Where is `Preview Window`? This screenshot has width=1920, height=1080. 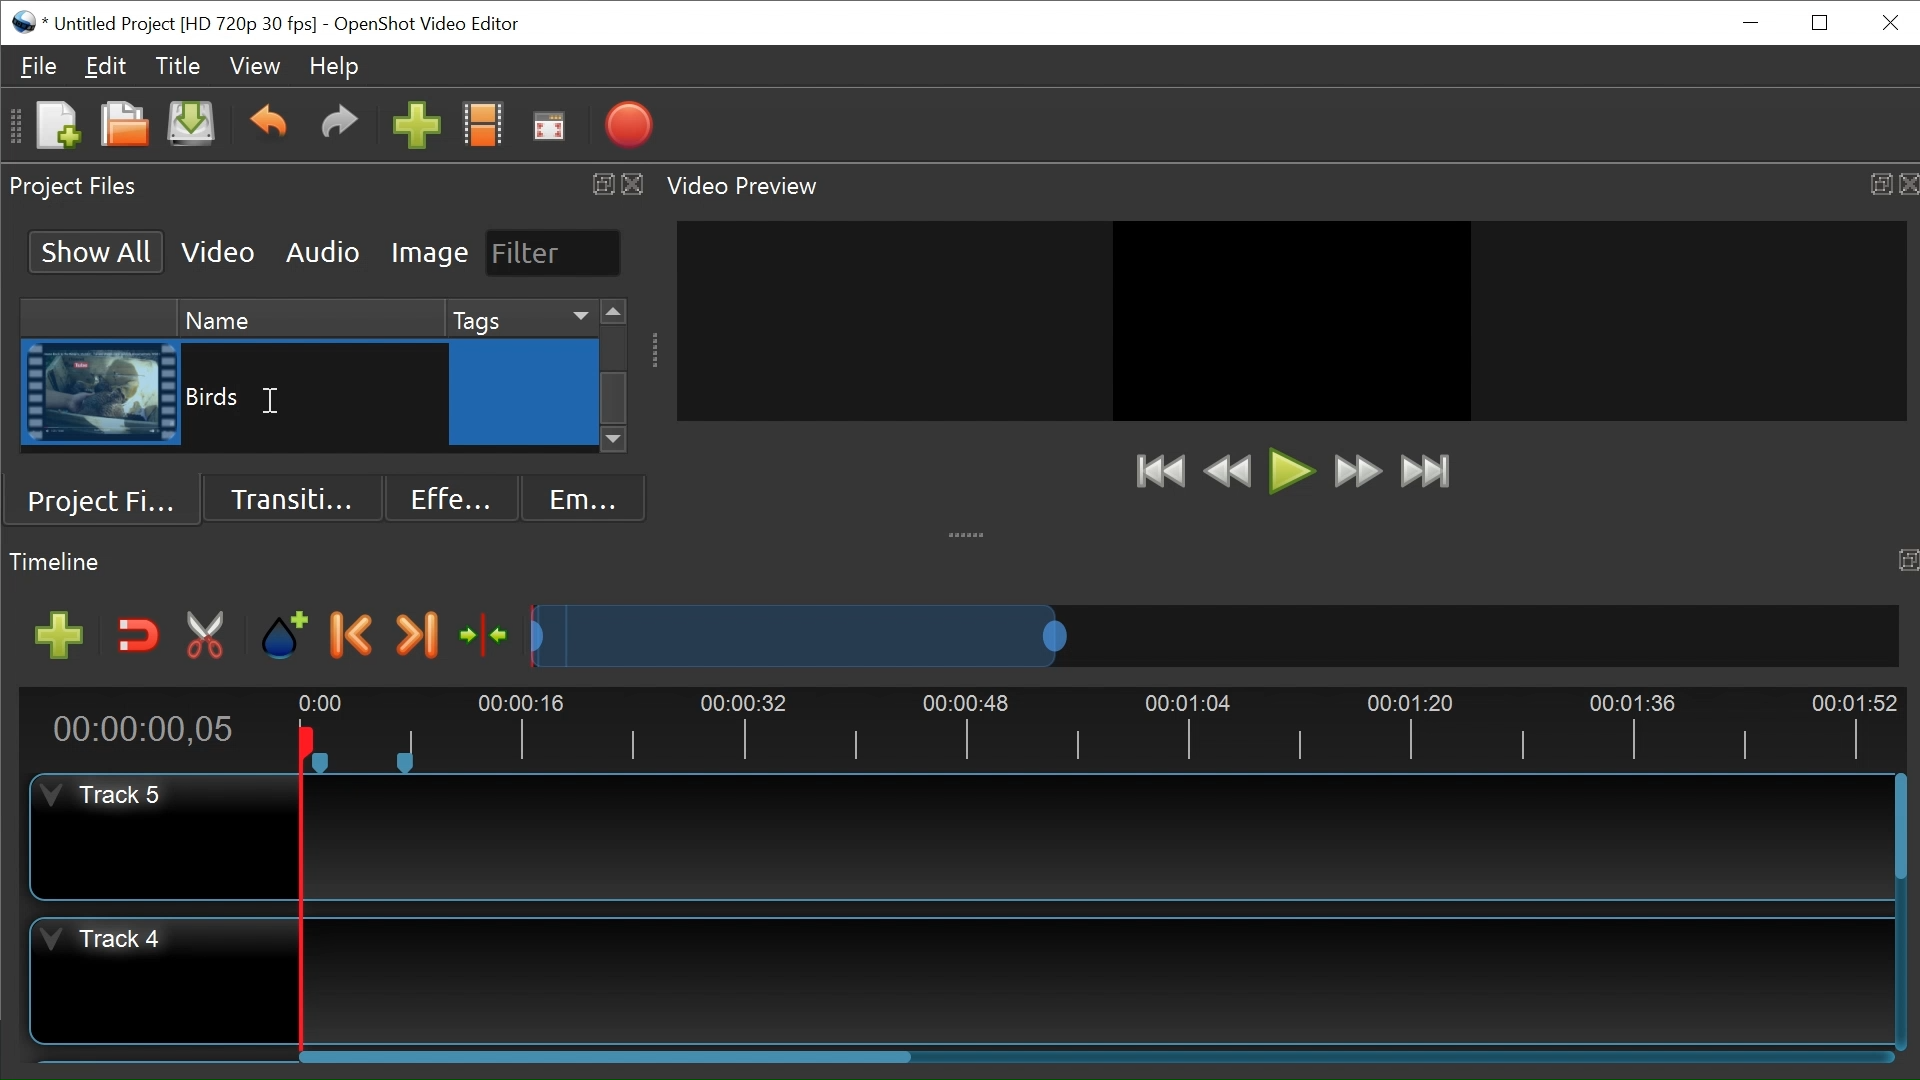 Preview Window is located at coordinates (1291, 320).